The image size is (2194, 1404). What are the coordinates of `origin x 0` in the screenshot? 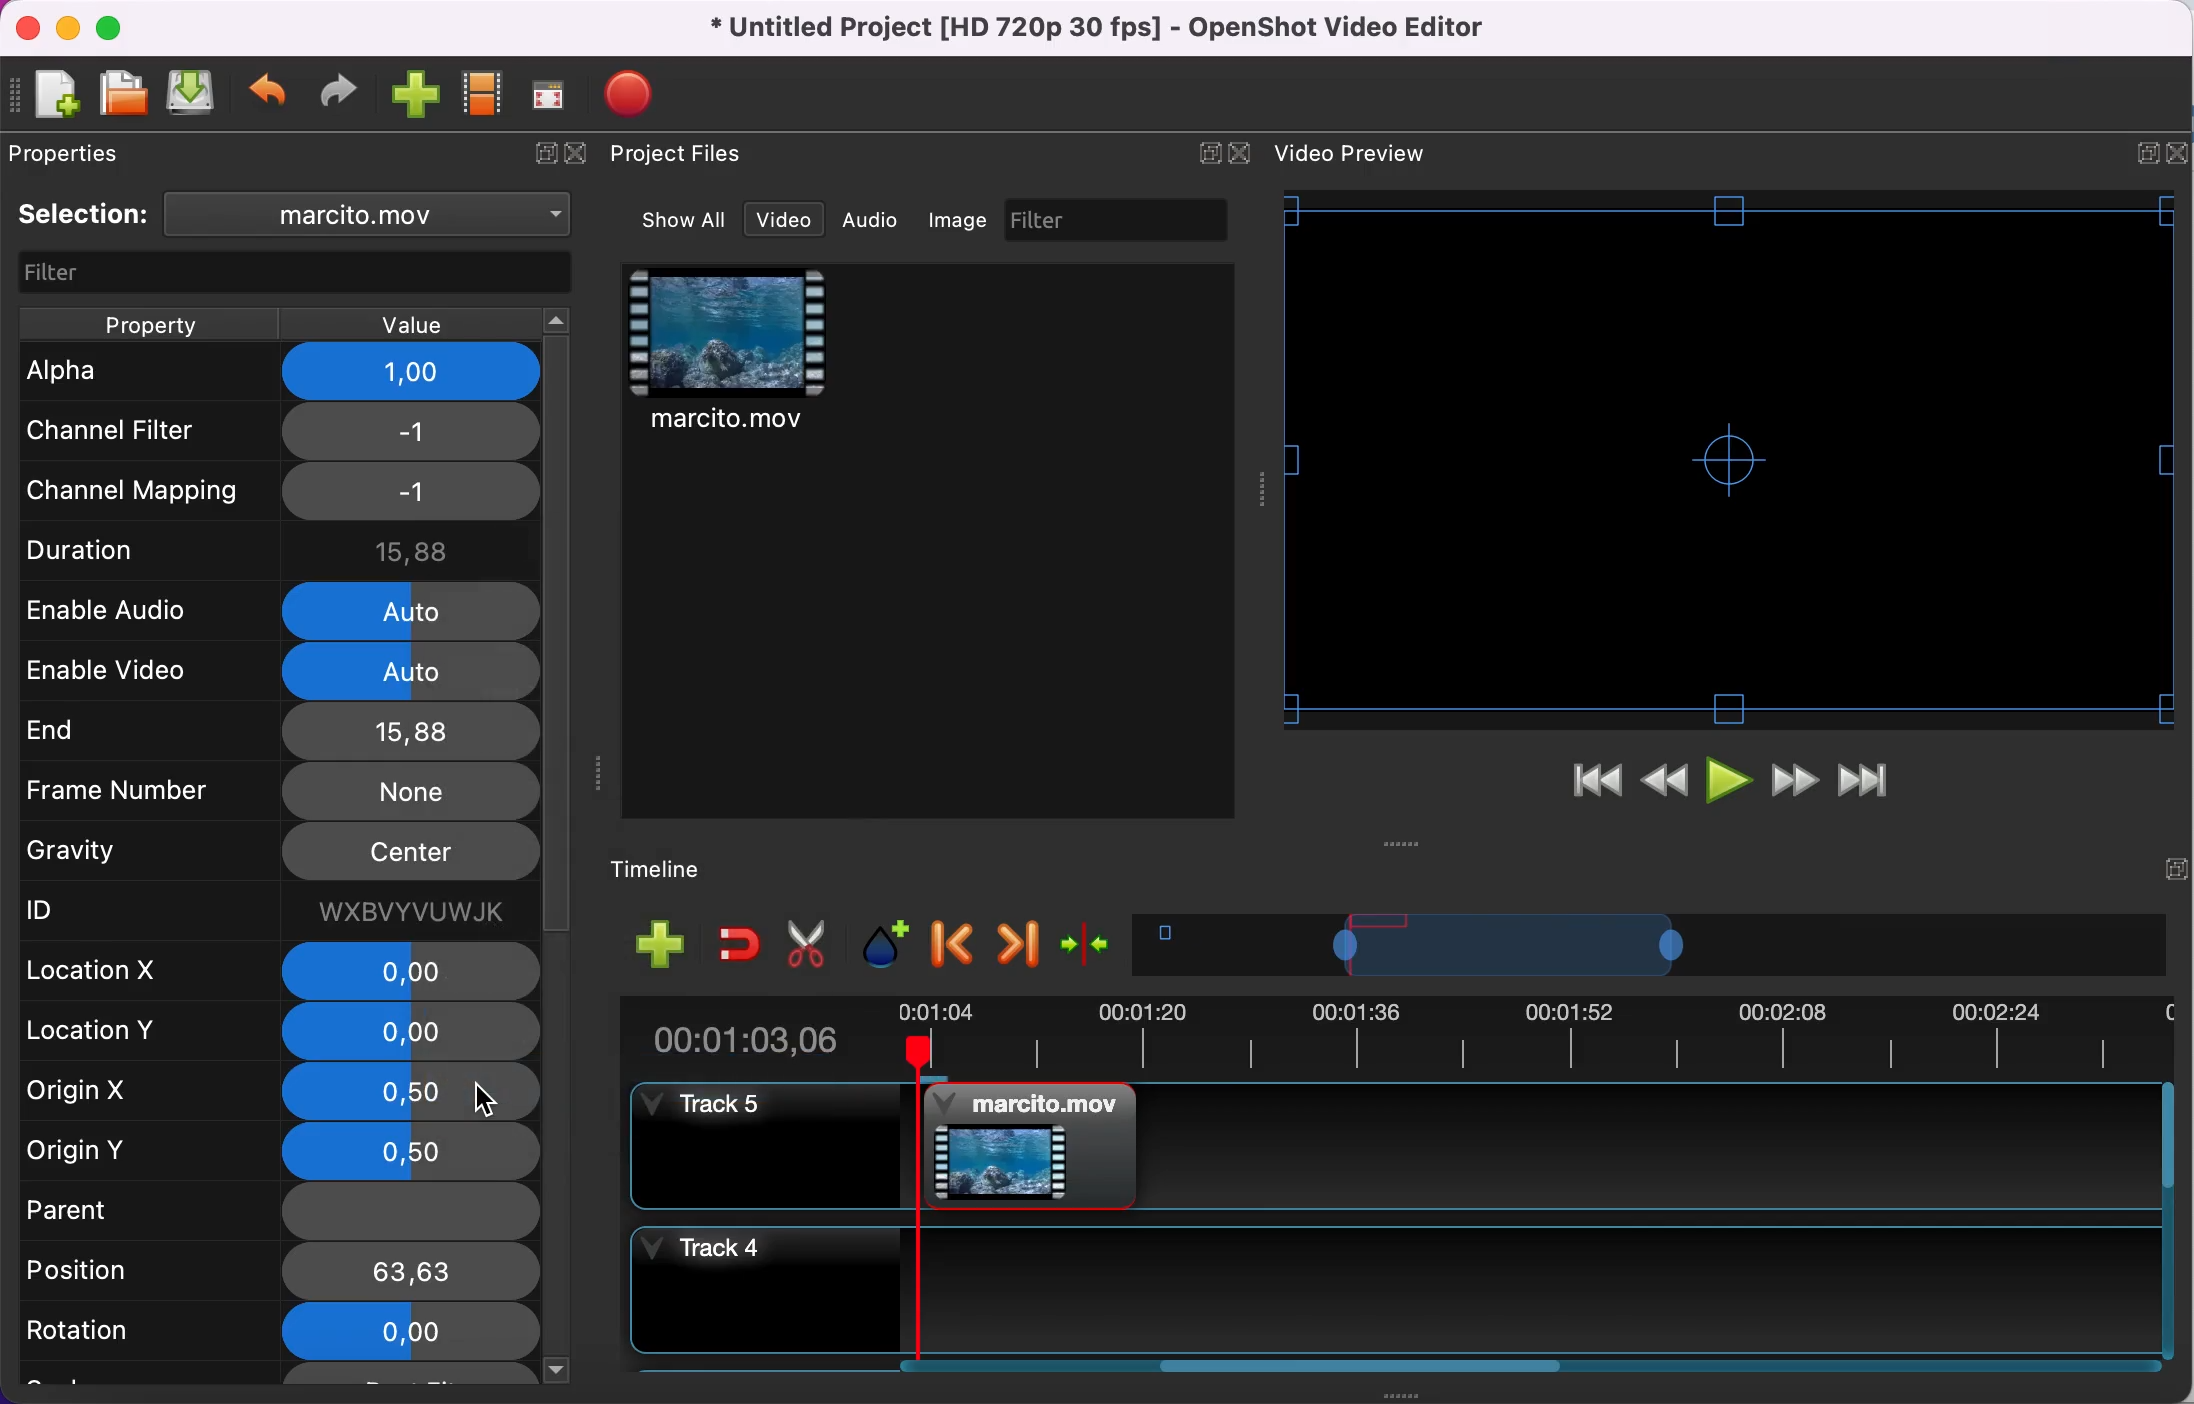 It's located at (278, 1092).